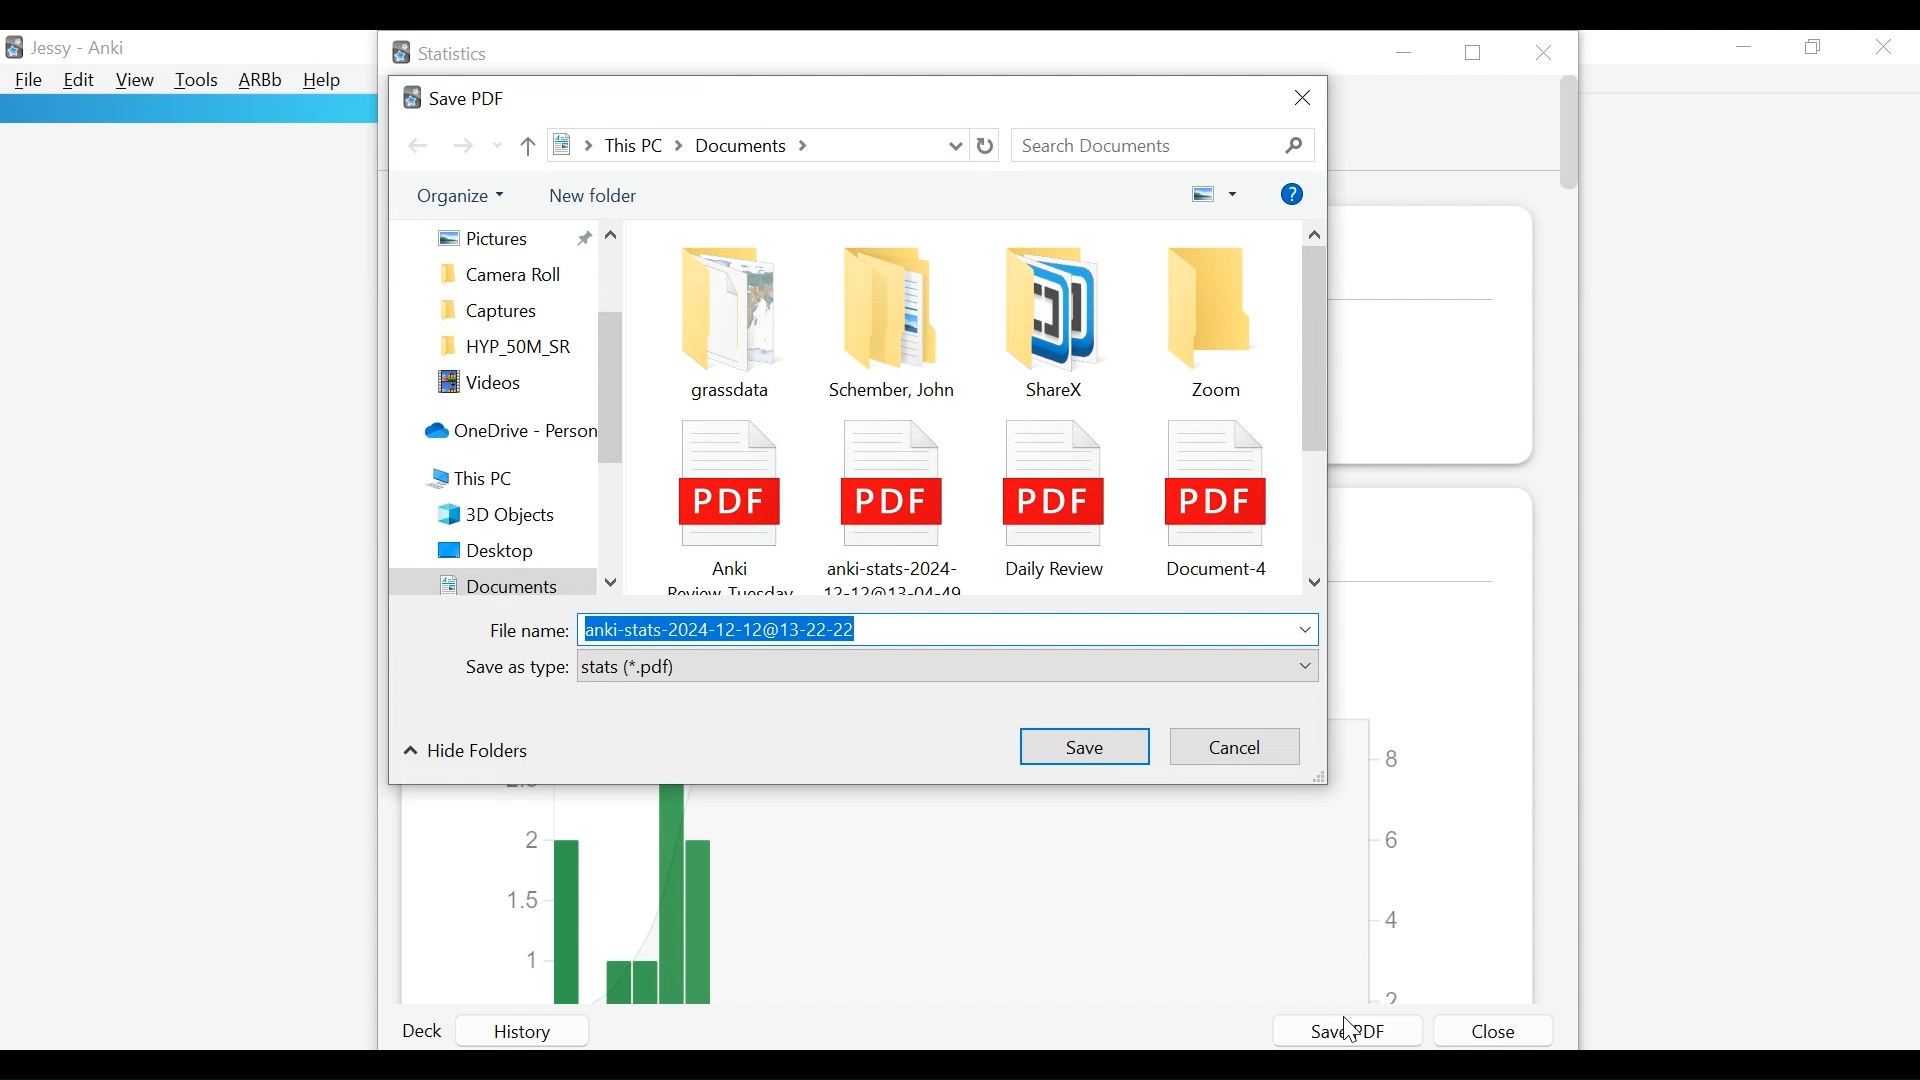 This screenshot has width=1920, height=1080. Describe the element at coordinates (1816, 48) in the screenshot. I see `Restore` at that location.